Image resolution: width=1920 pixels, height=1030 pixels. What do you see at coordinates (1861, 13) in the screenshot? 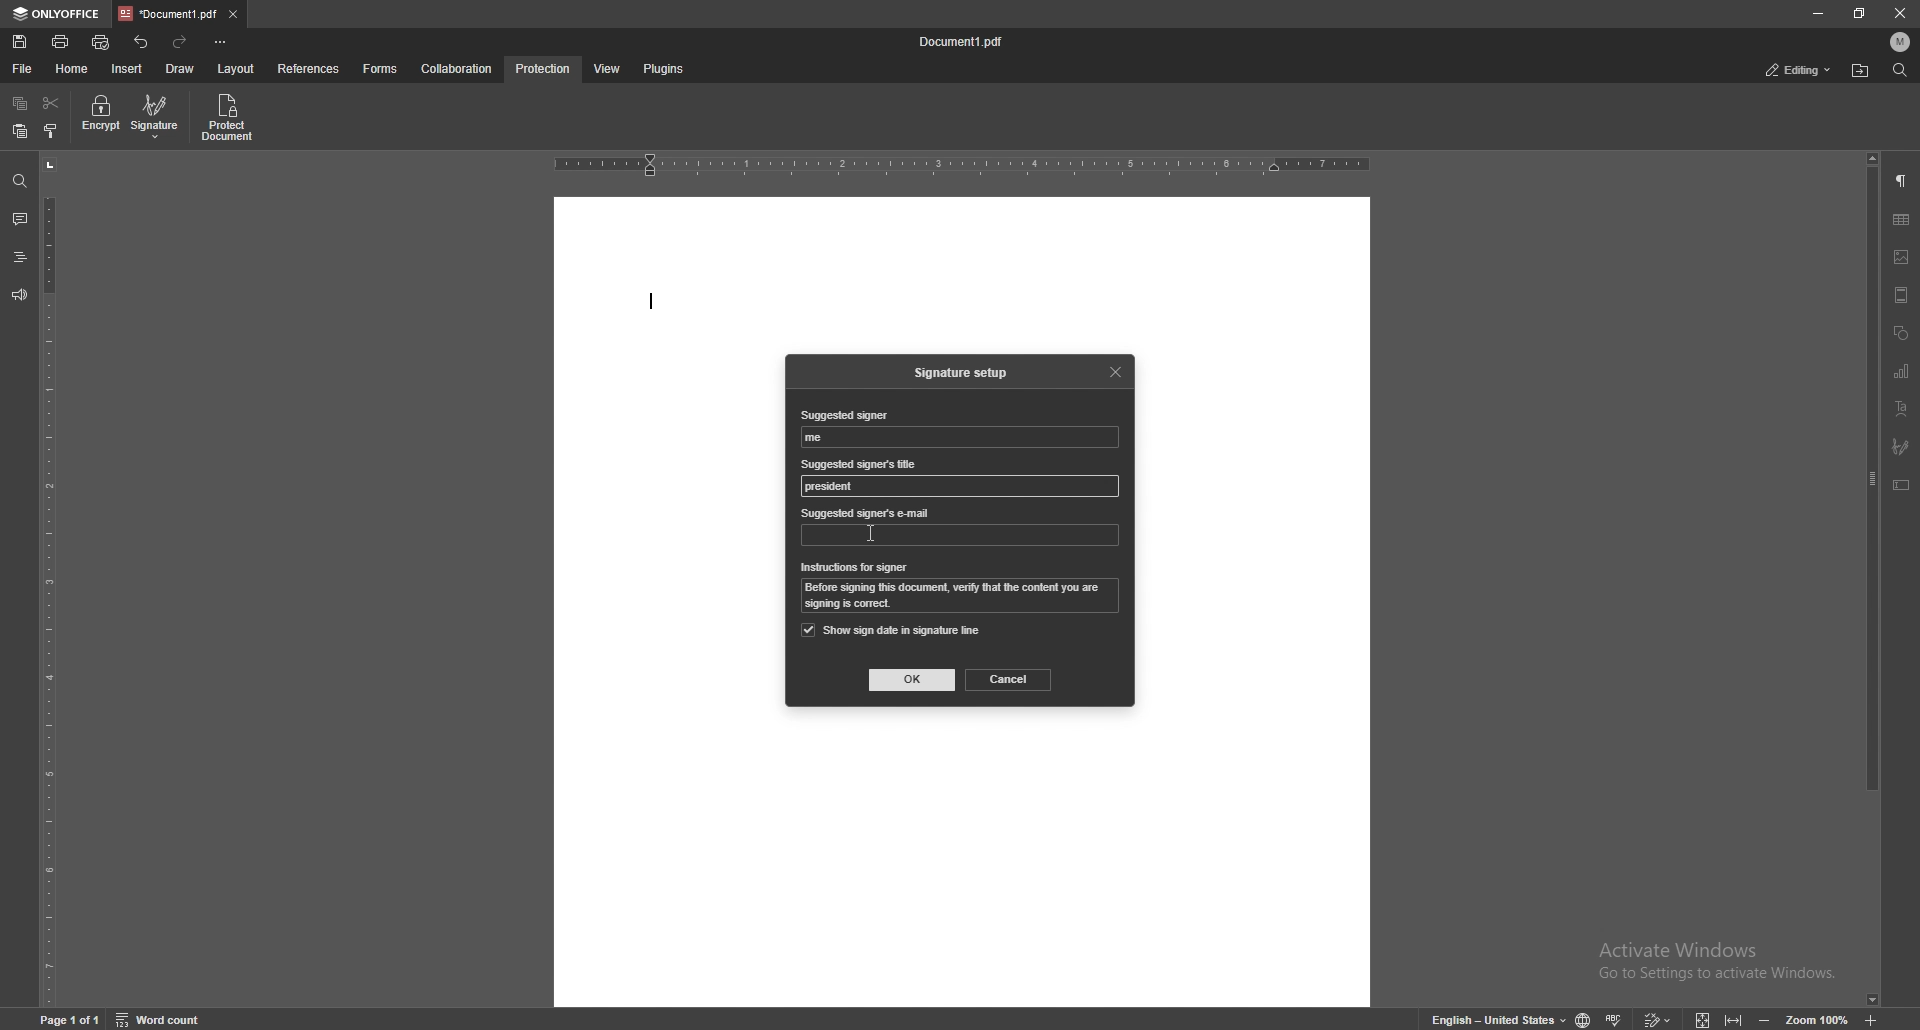
I see `resize` at bounding box center [1861, 13].